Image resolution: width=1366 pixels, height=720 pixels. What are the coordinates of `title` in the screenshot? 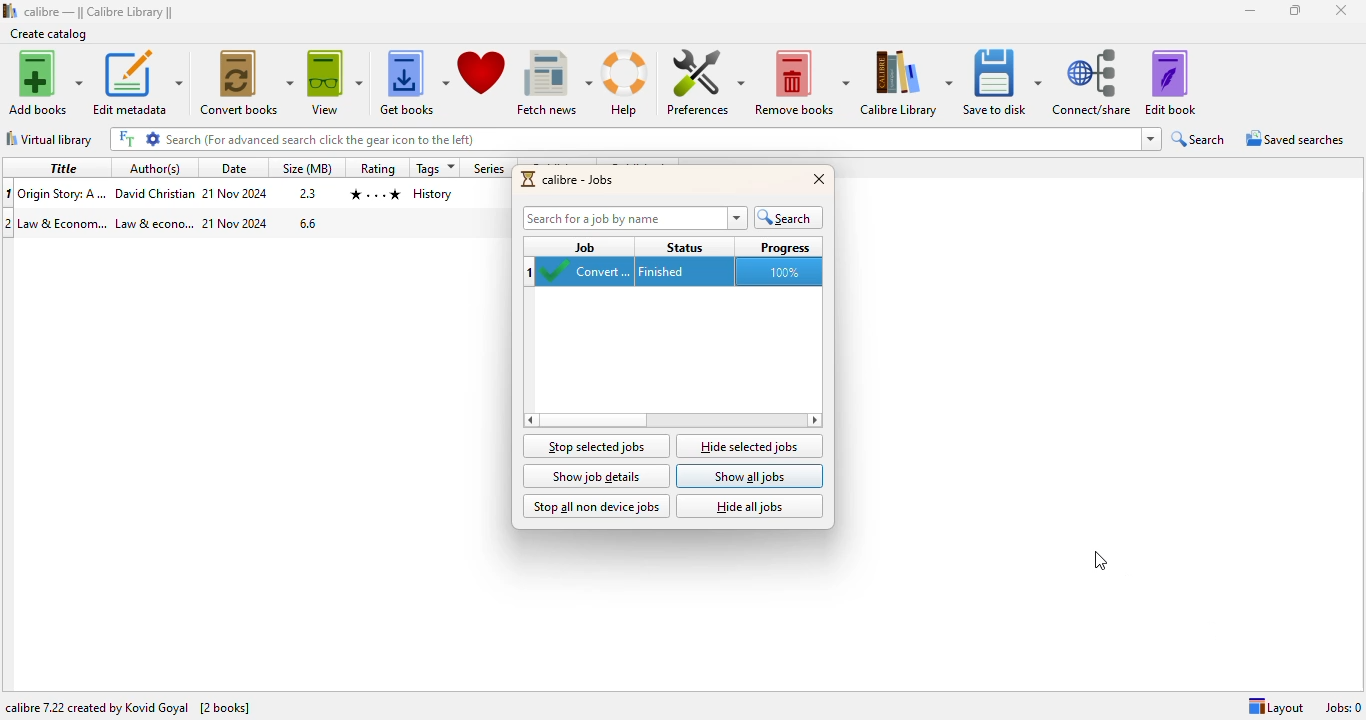 It's located at (63, 193).